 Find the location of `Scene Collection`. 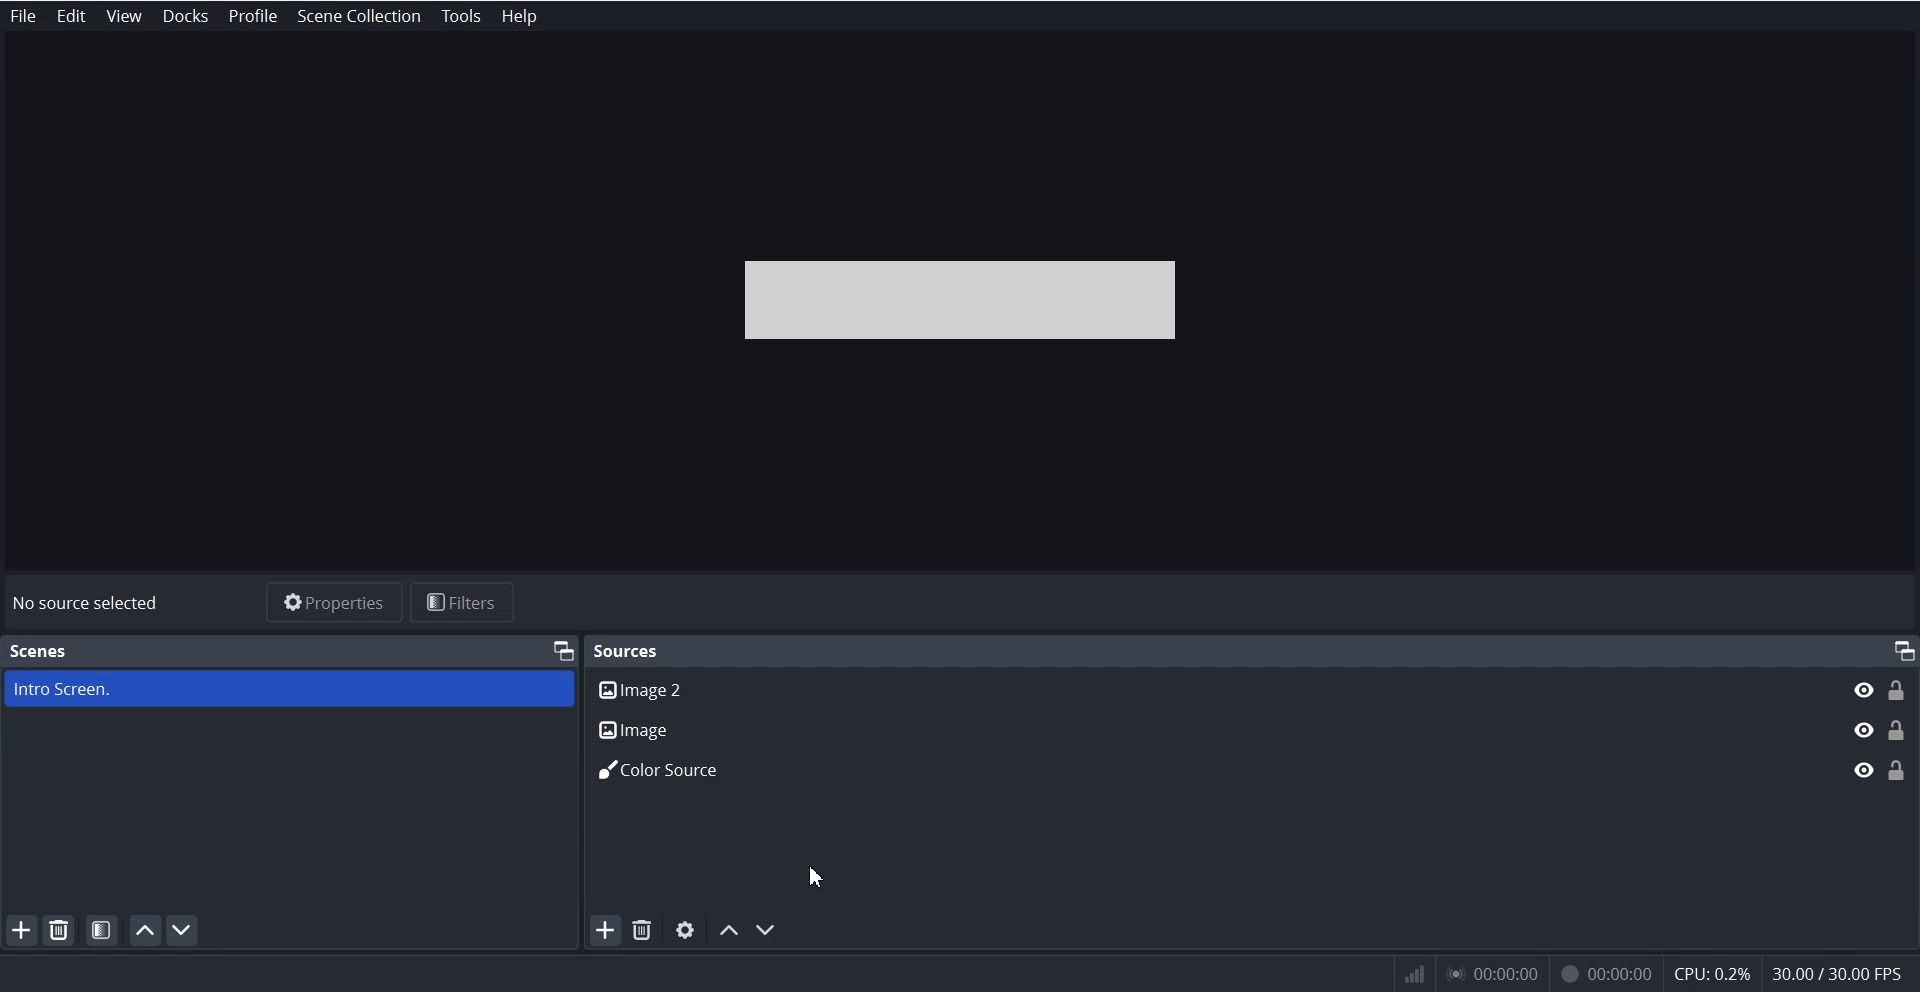

Scene Collection is located at coordinates (360, 17).